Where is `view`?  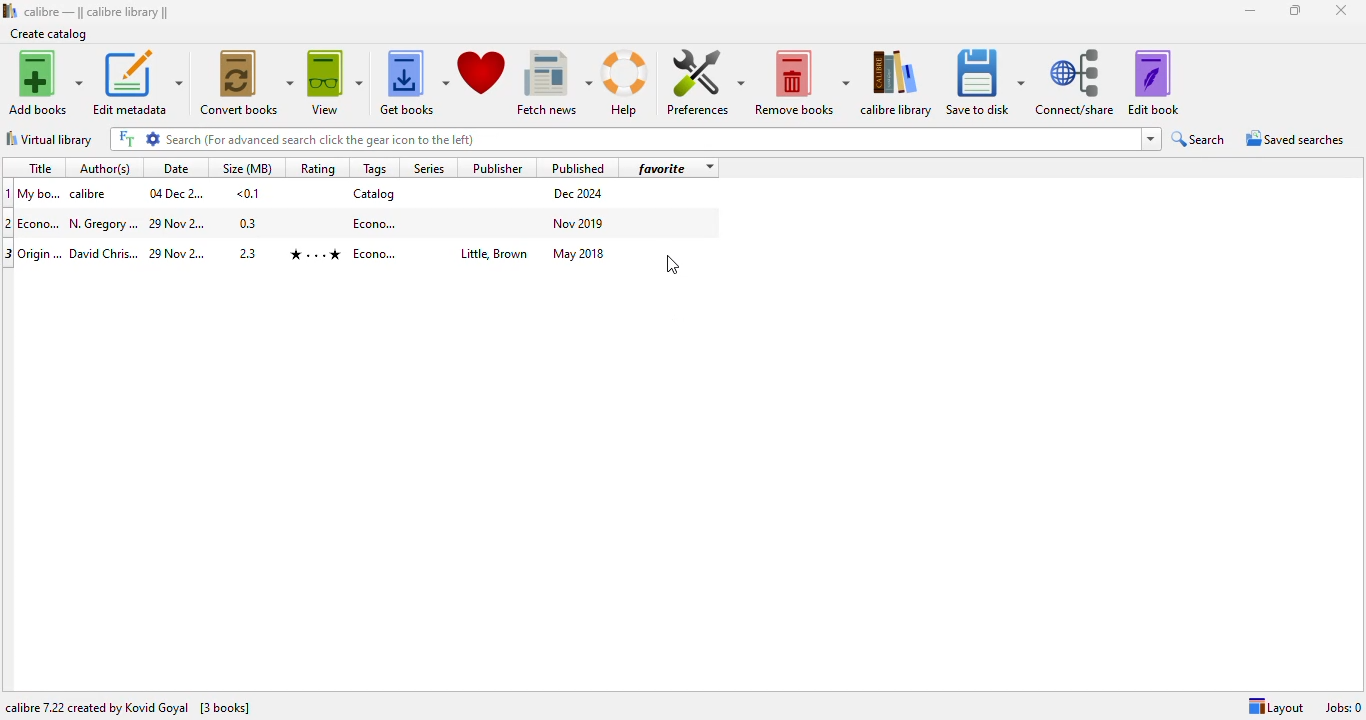
view is located at coordinates (335, 82).